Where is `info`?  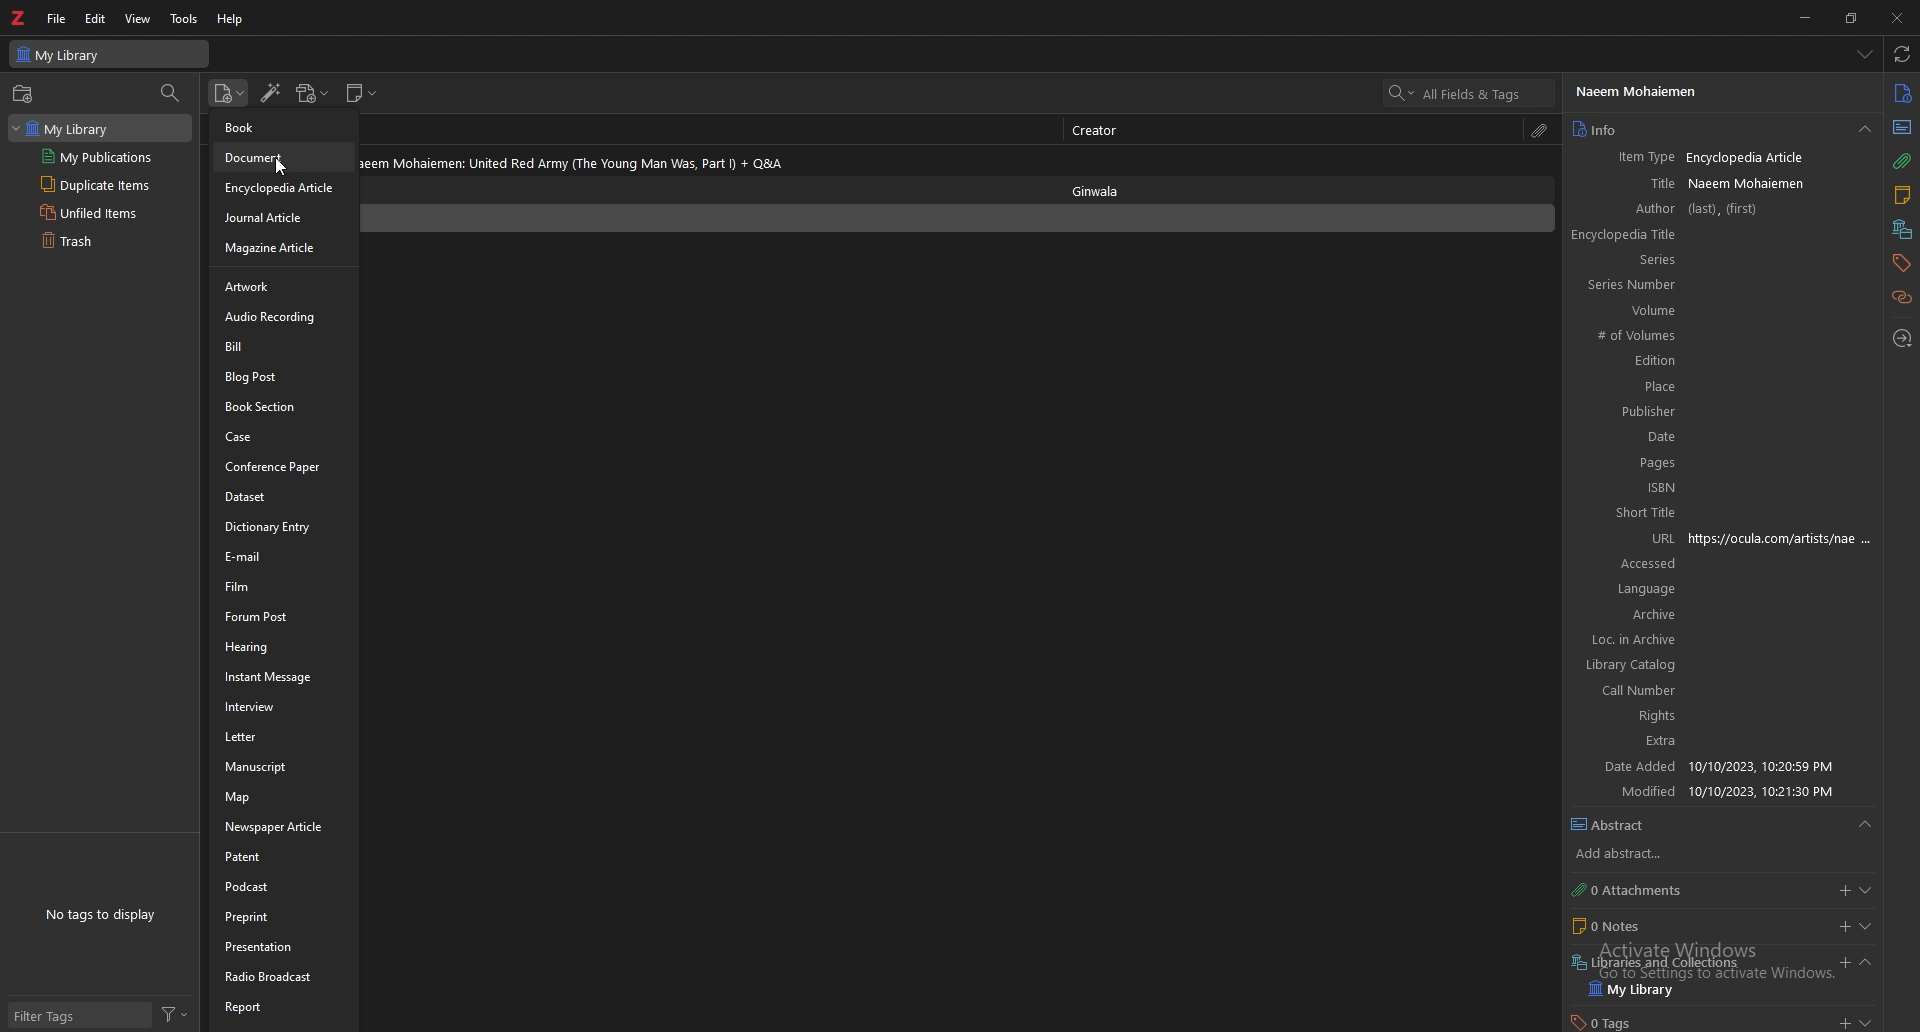 info is located at coordinates (1904, 92).